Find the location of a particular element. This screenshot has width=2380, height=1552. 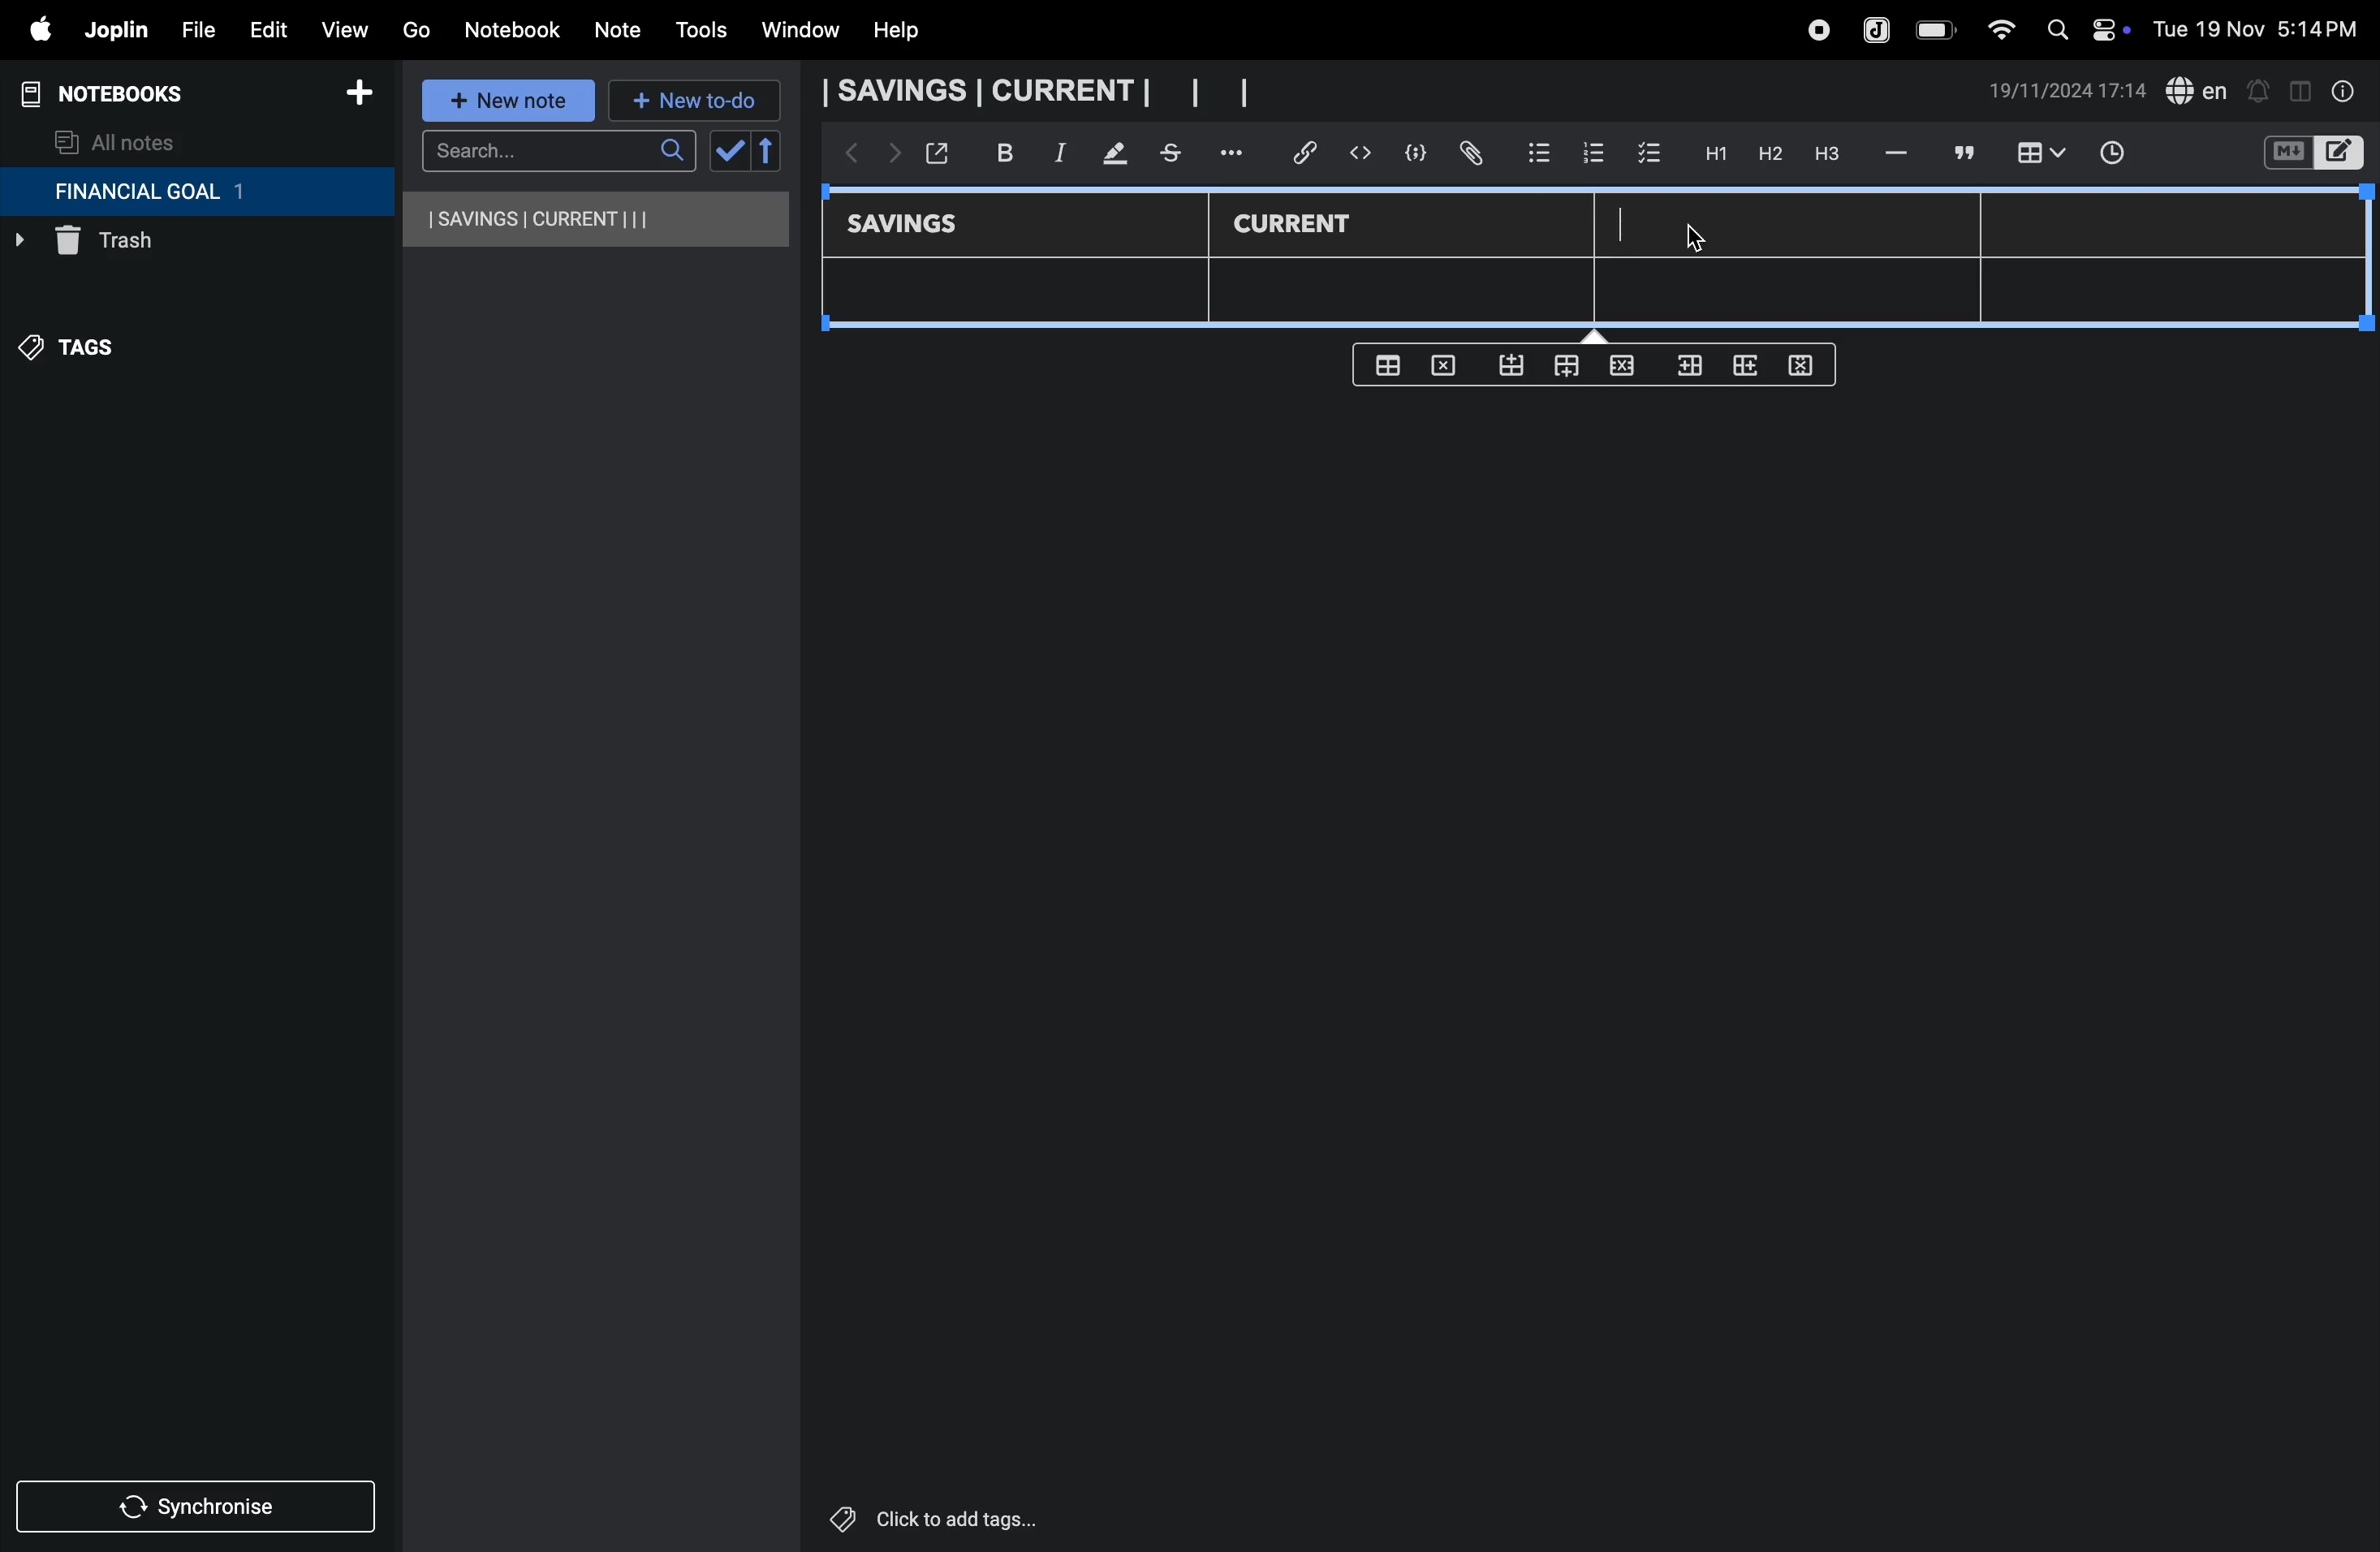

battery is located at coordinates (1937, 30).